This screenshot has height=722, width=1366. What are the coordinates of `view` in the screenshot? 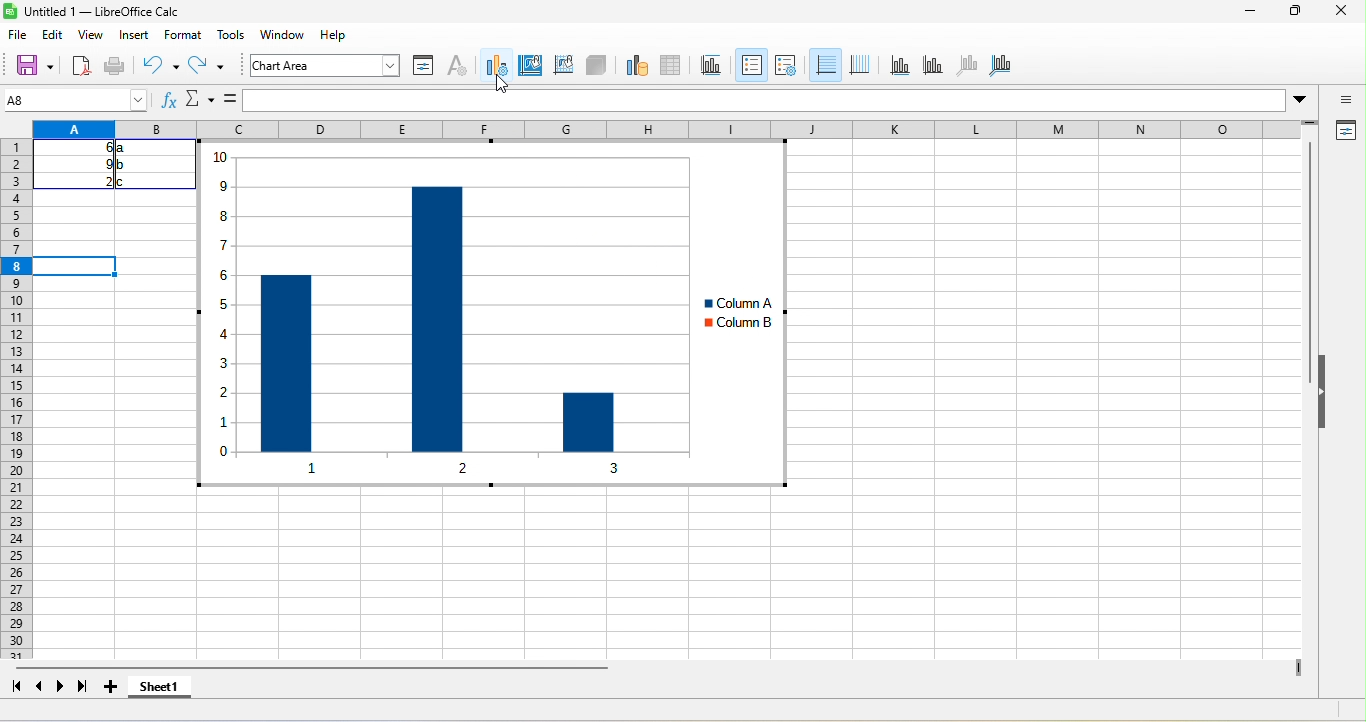 It's located at (94, 34).